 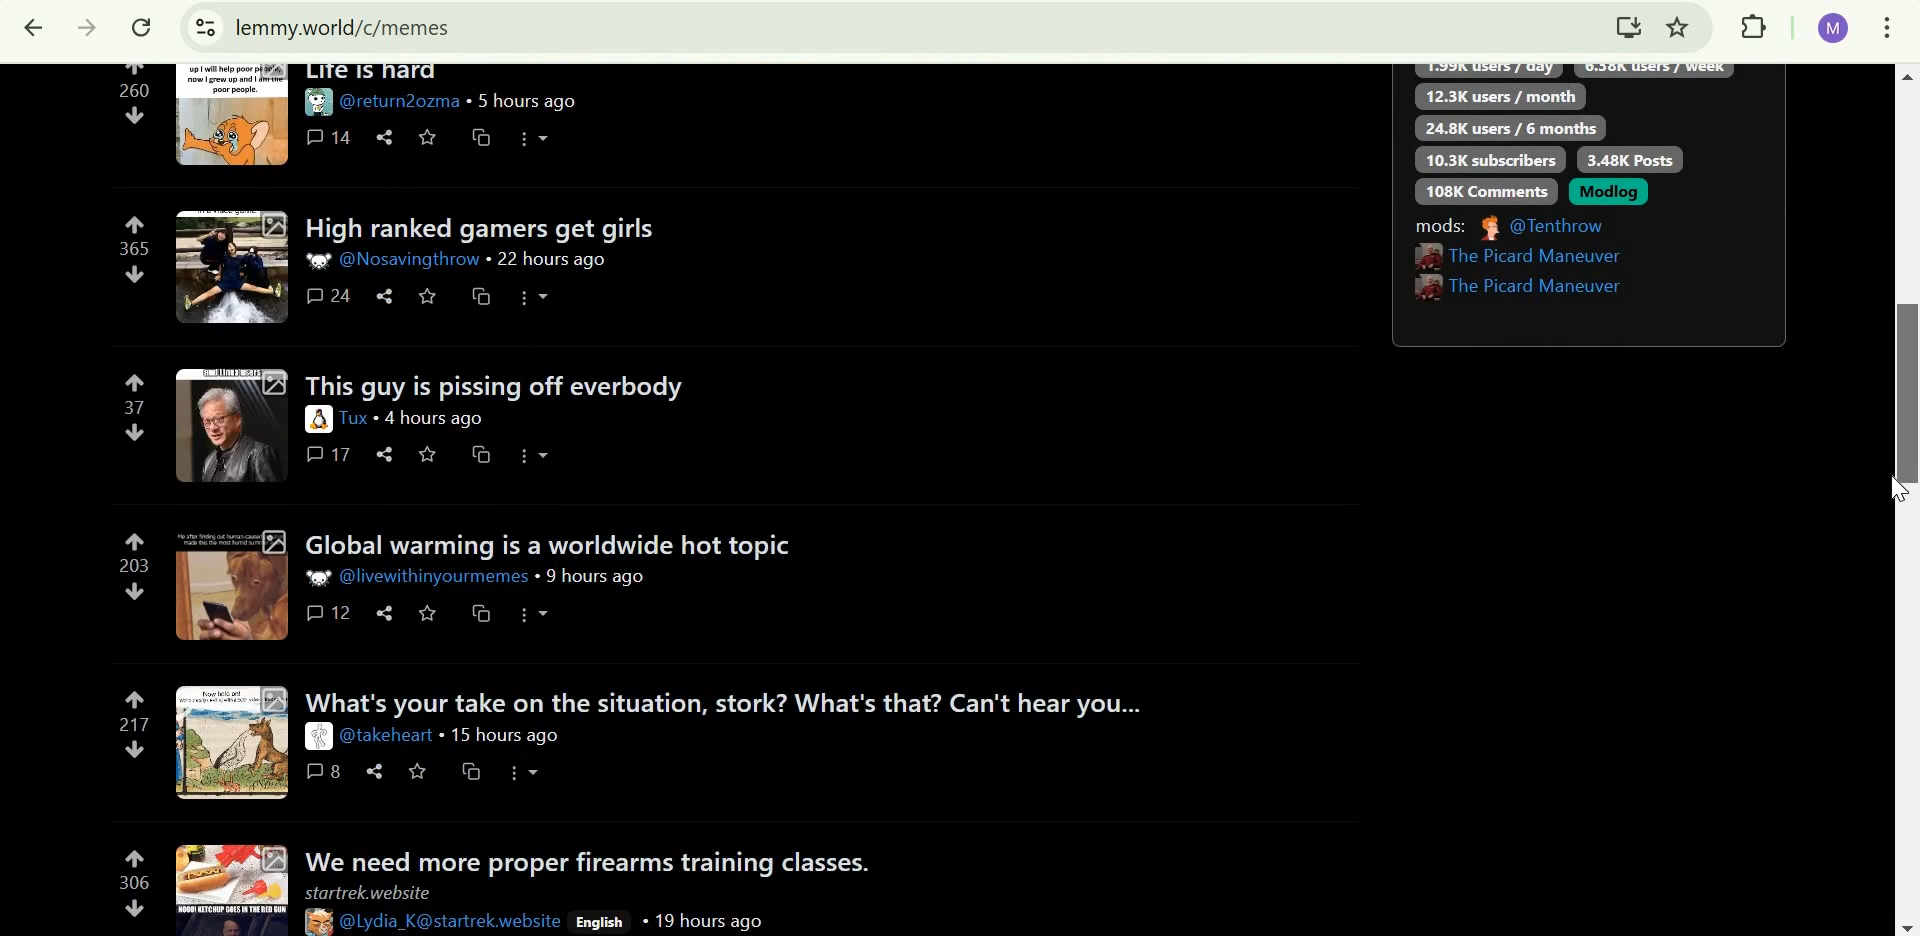 What do you see at coordinates (132, 565) in the screenshot?
I see `203 points` at bounding box center [132, 565].